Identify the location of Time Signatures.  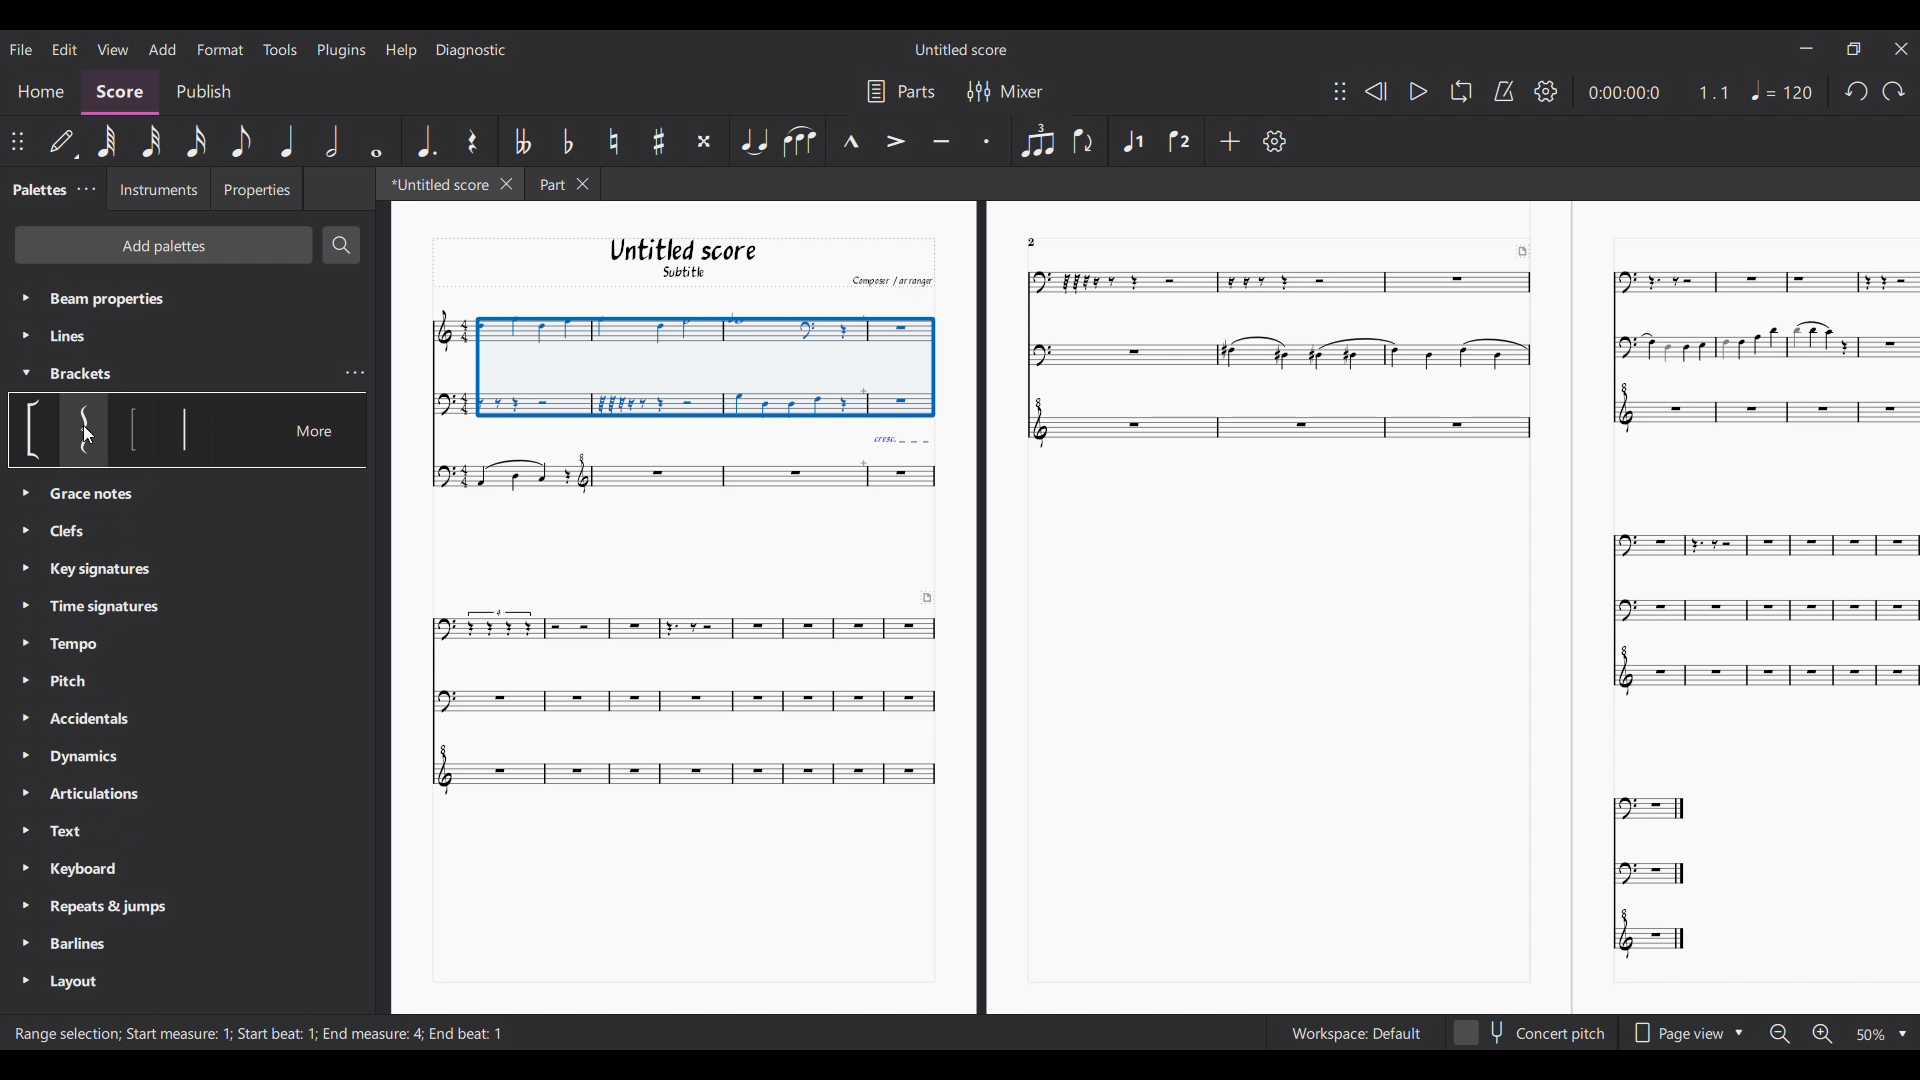
(106, 603).